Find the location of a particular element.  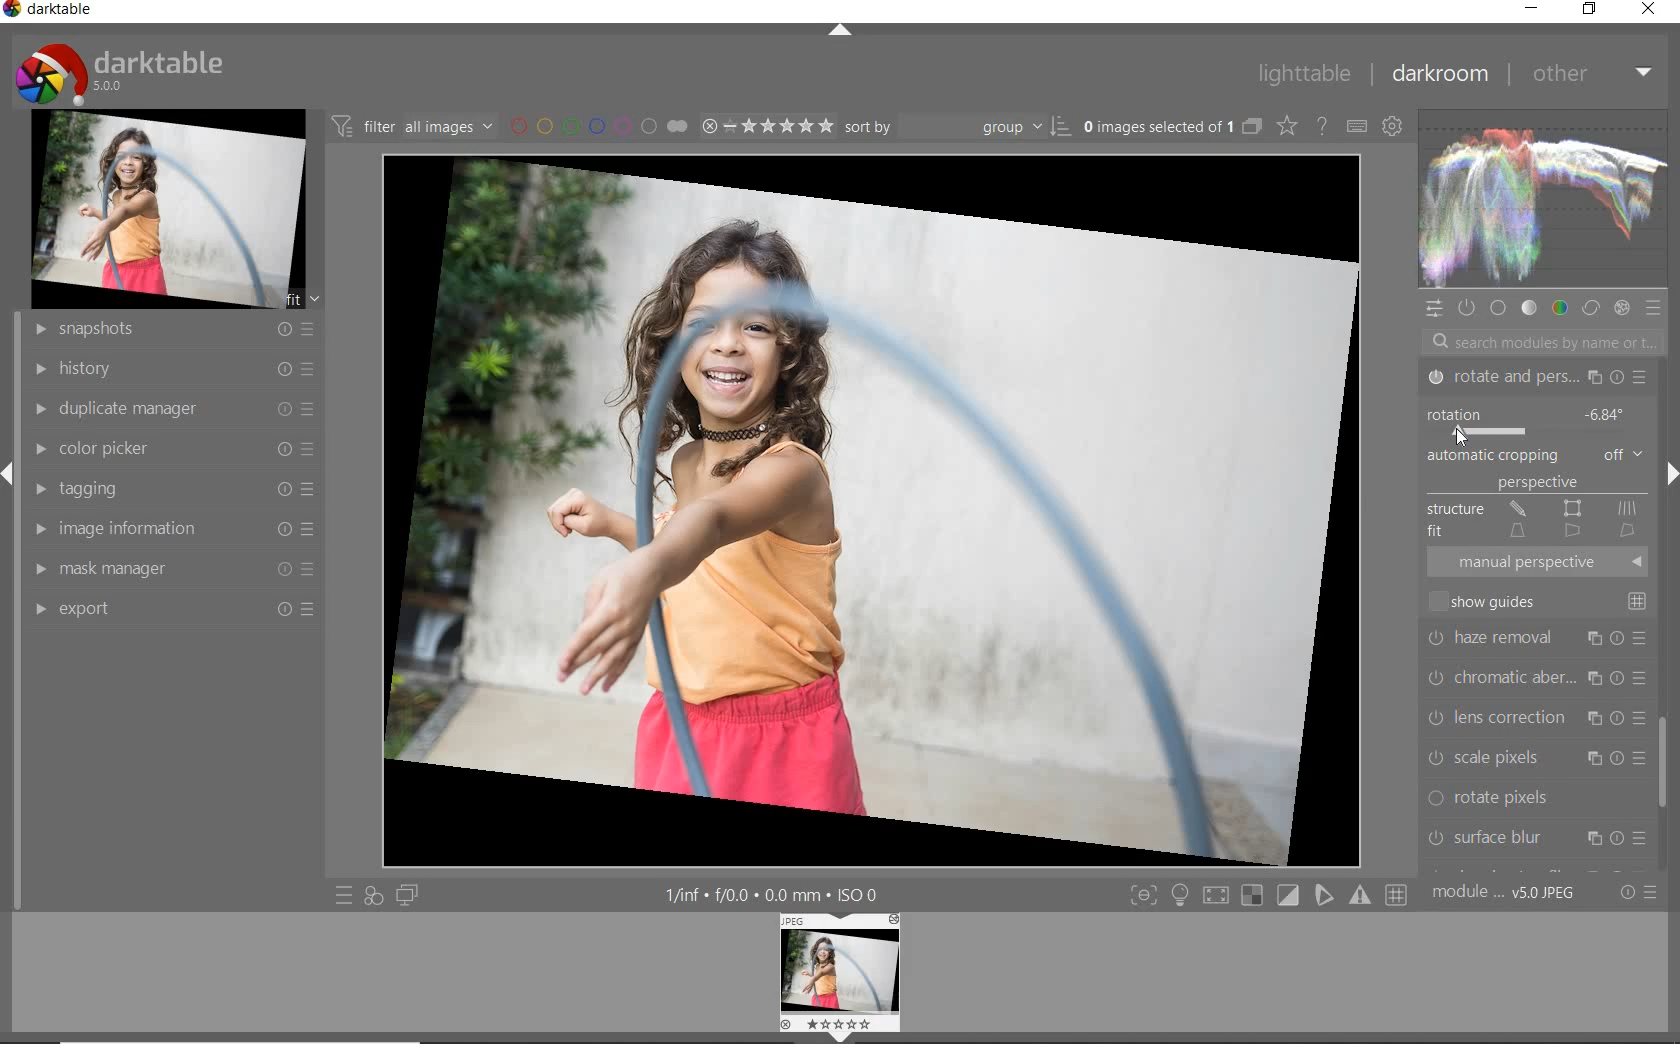

selected image is located at coordinates (872, 509).